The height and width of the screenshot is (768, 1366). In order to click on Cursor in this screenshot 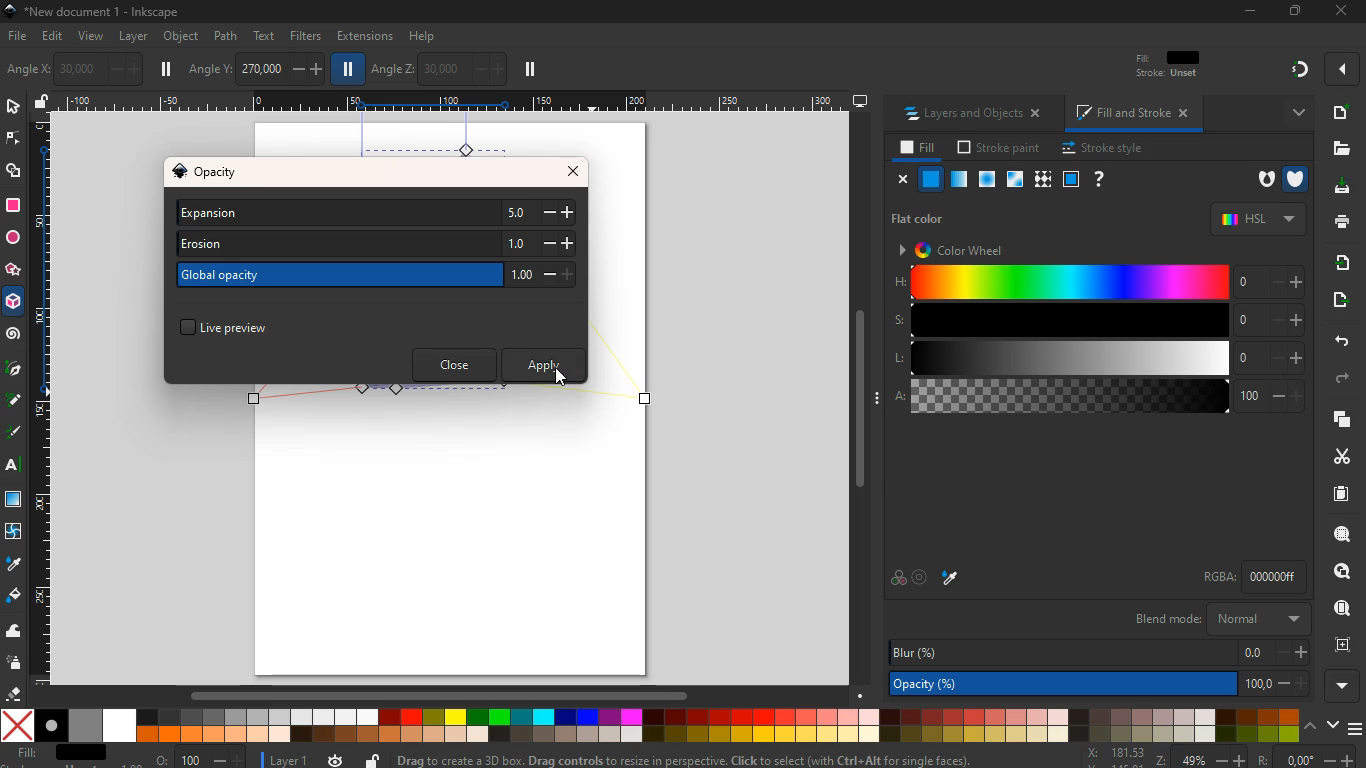, I will do `click(561, 375)`.